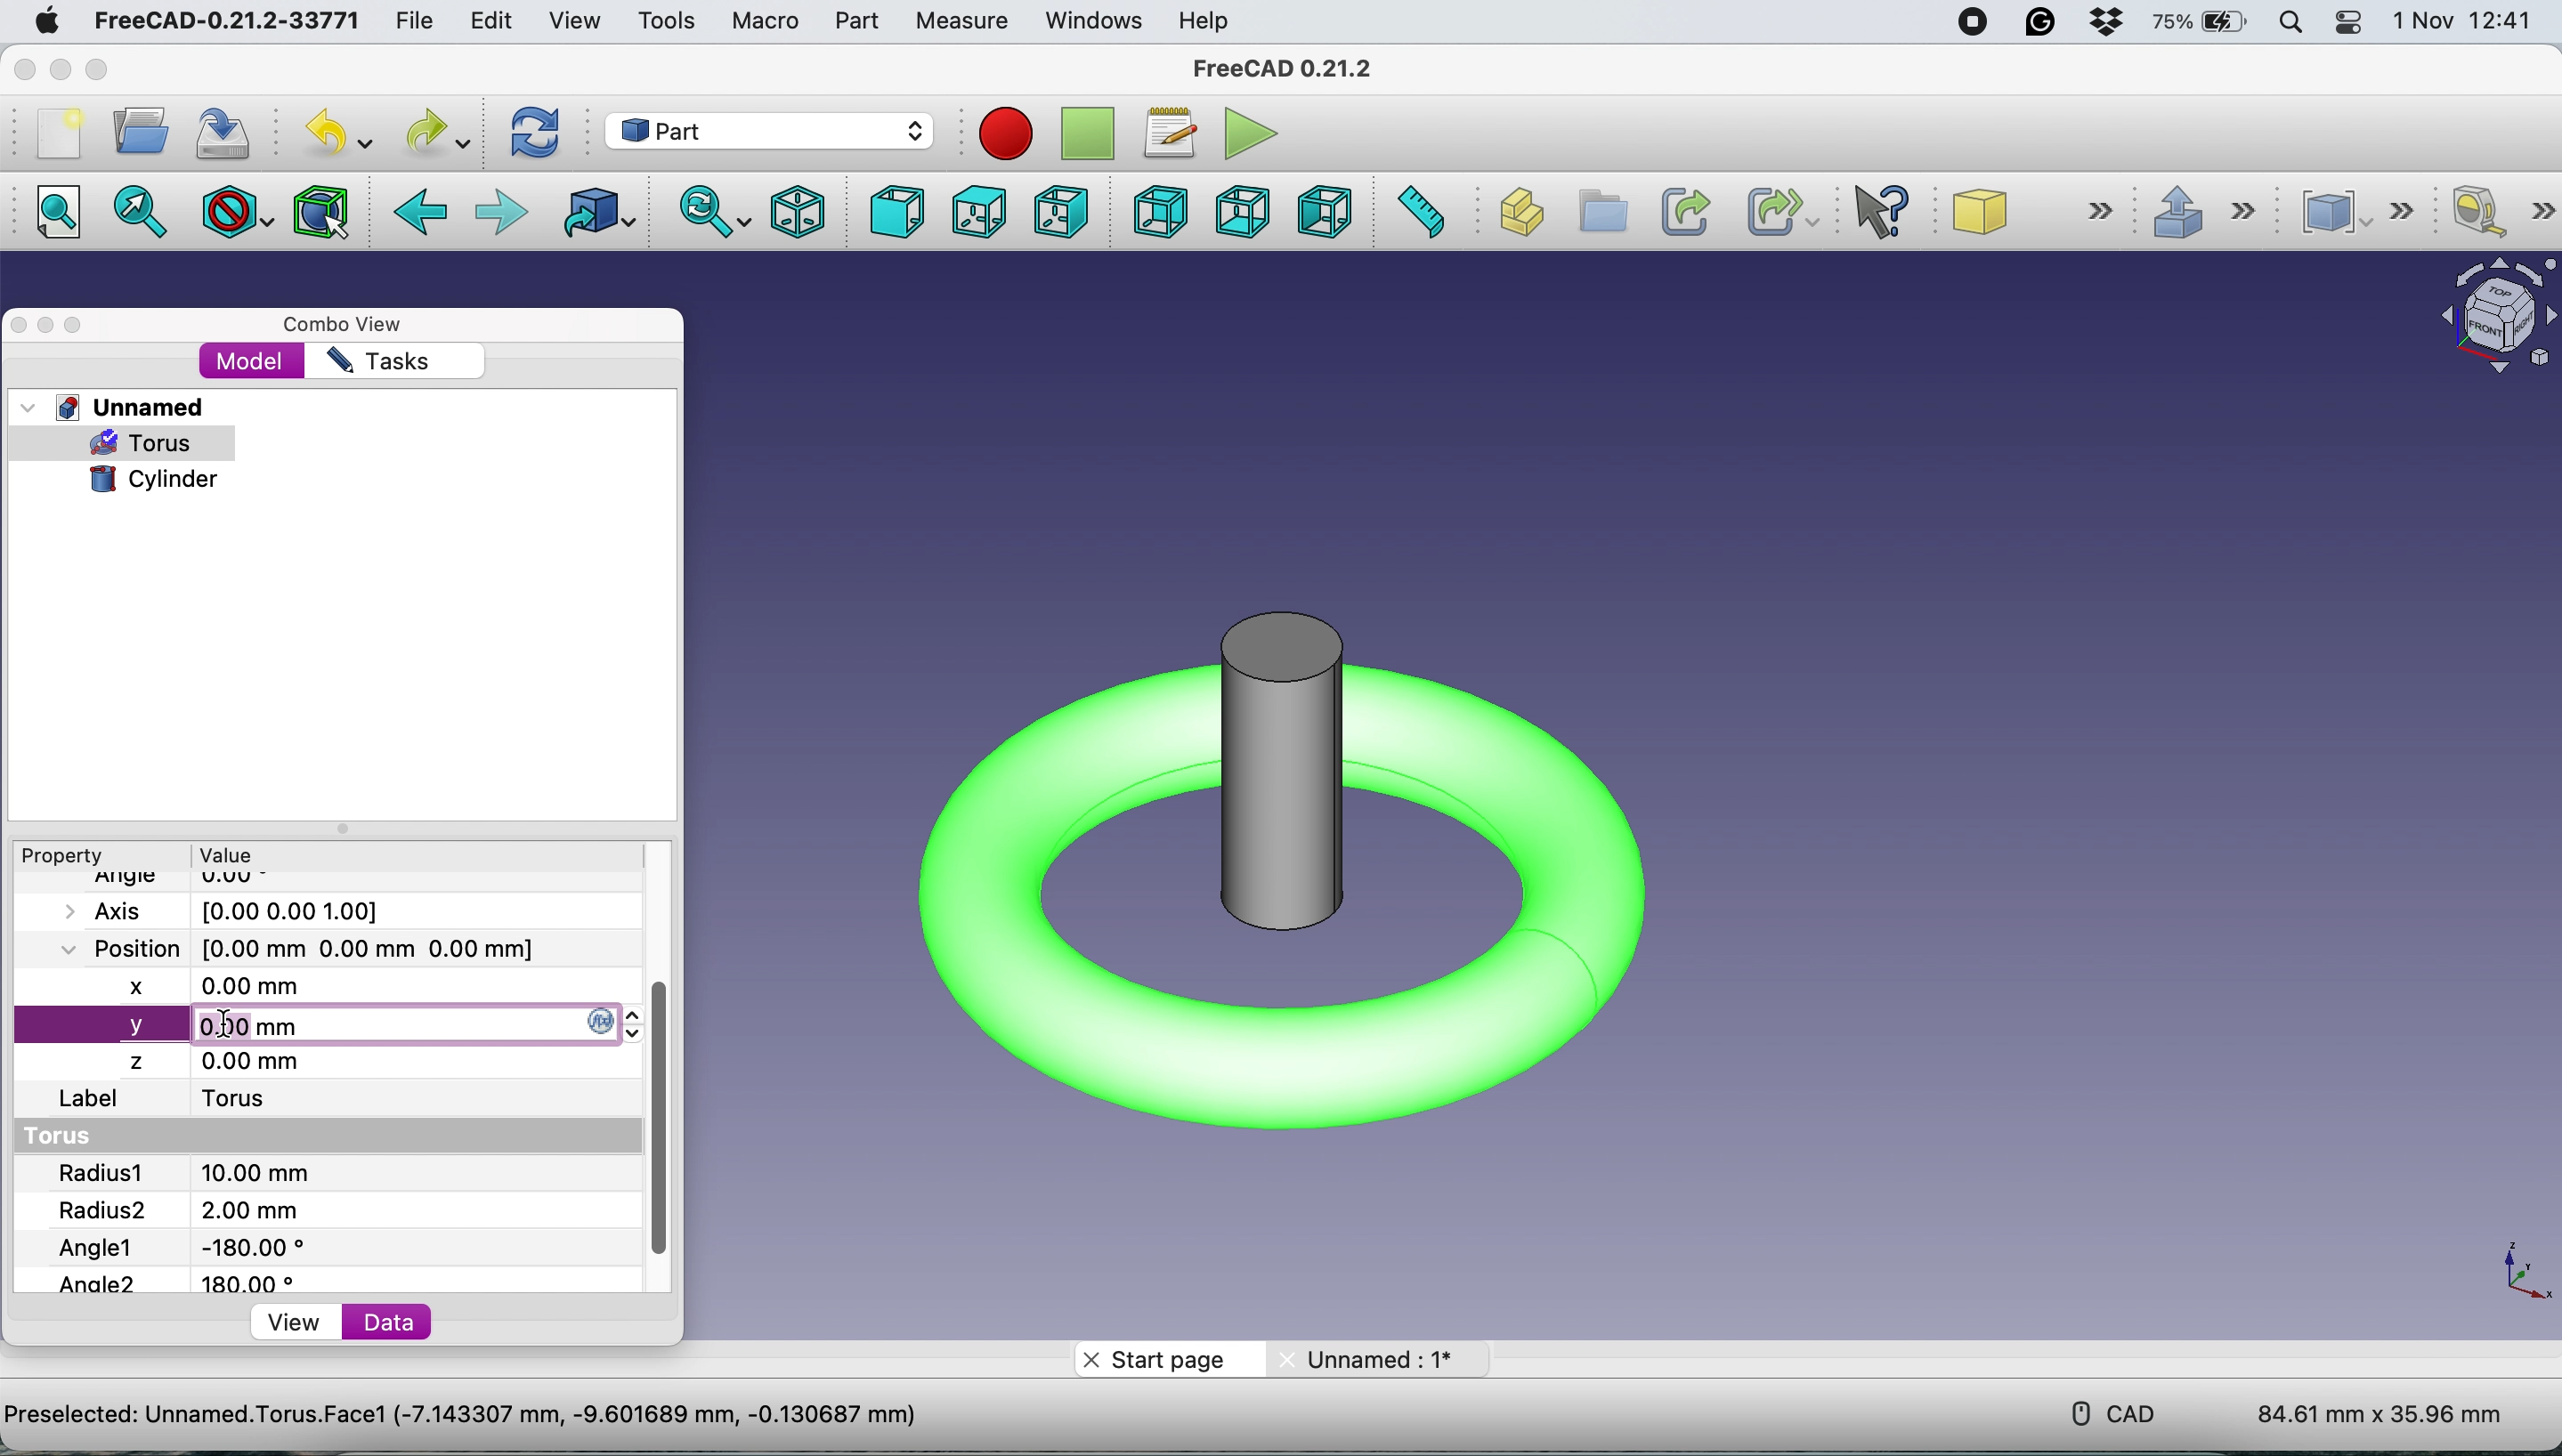 The height and width of the screenshot is (1456, 2562). Describe the element at coordinates (287, 947) in the screenshot. I see `Position` at that location.